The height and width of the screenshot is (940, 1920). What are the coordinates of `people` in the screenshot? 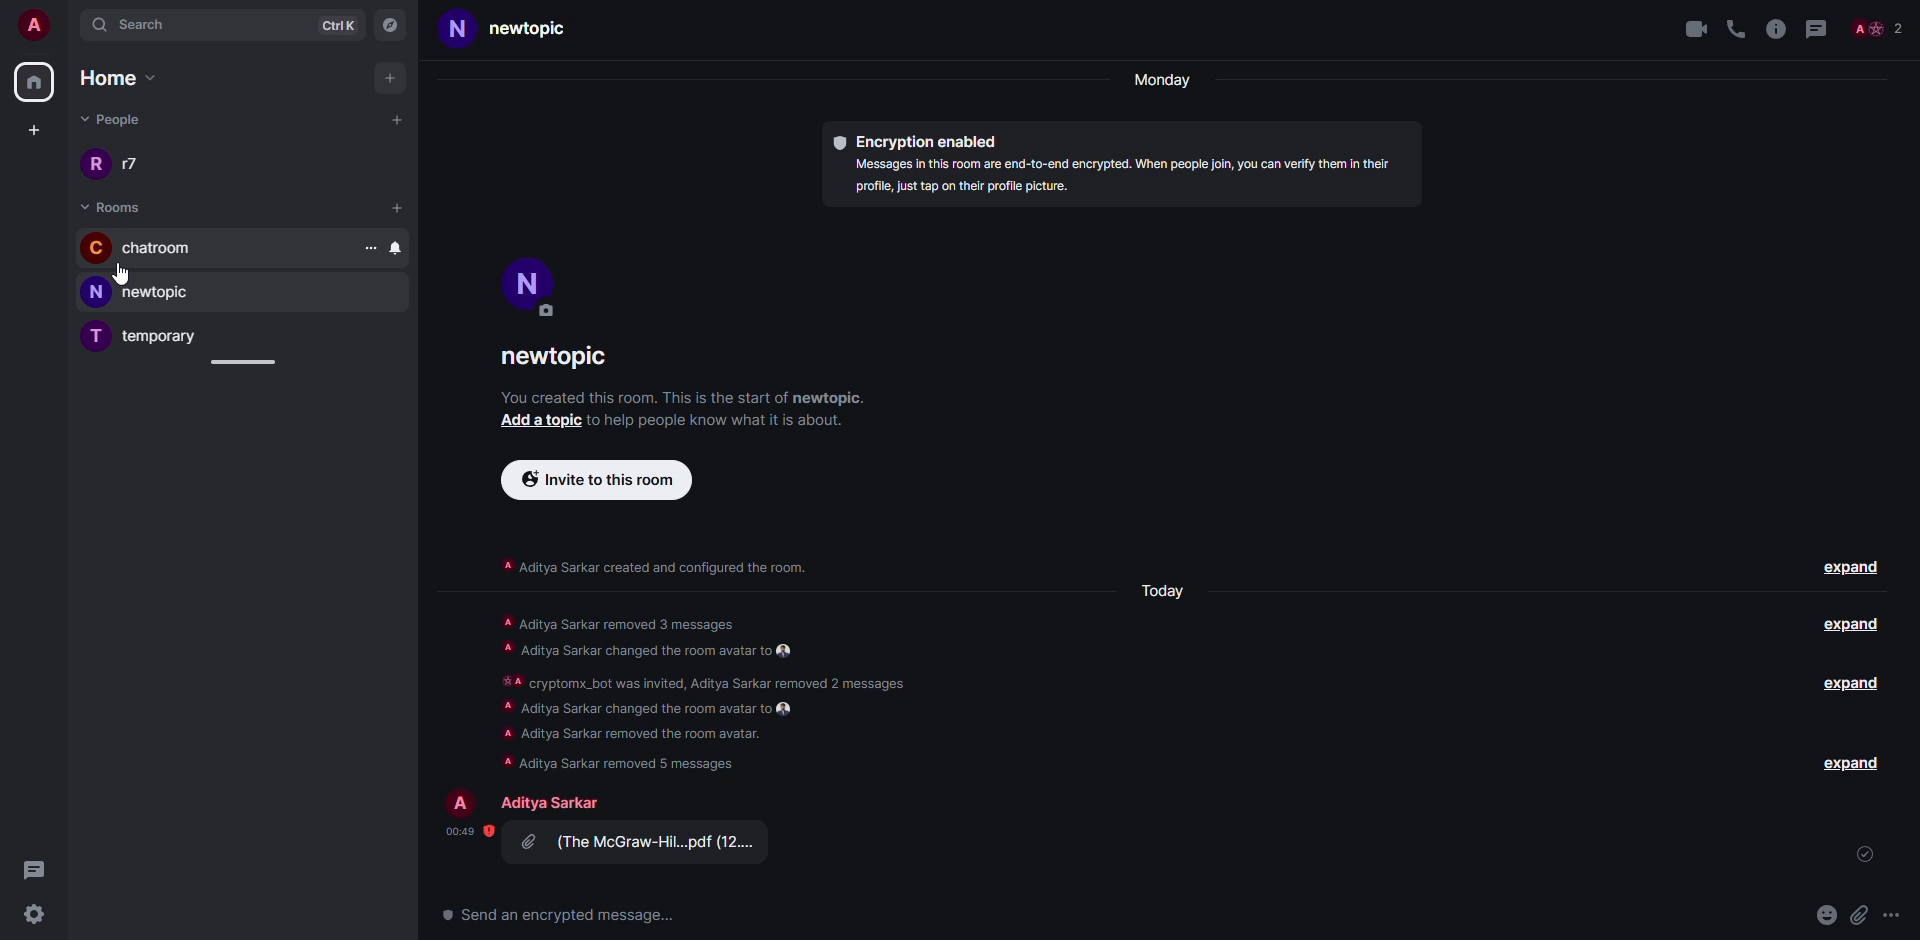 It's located at (1881, 27).